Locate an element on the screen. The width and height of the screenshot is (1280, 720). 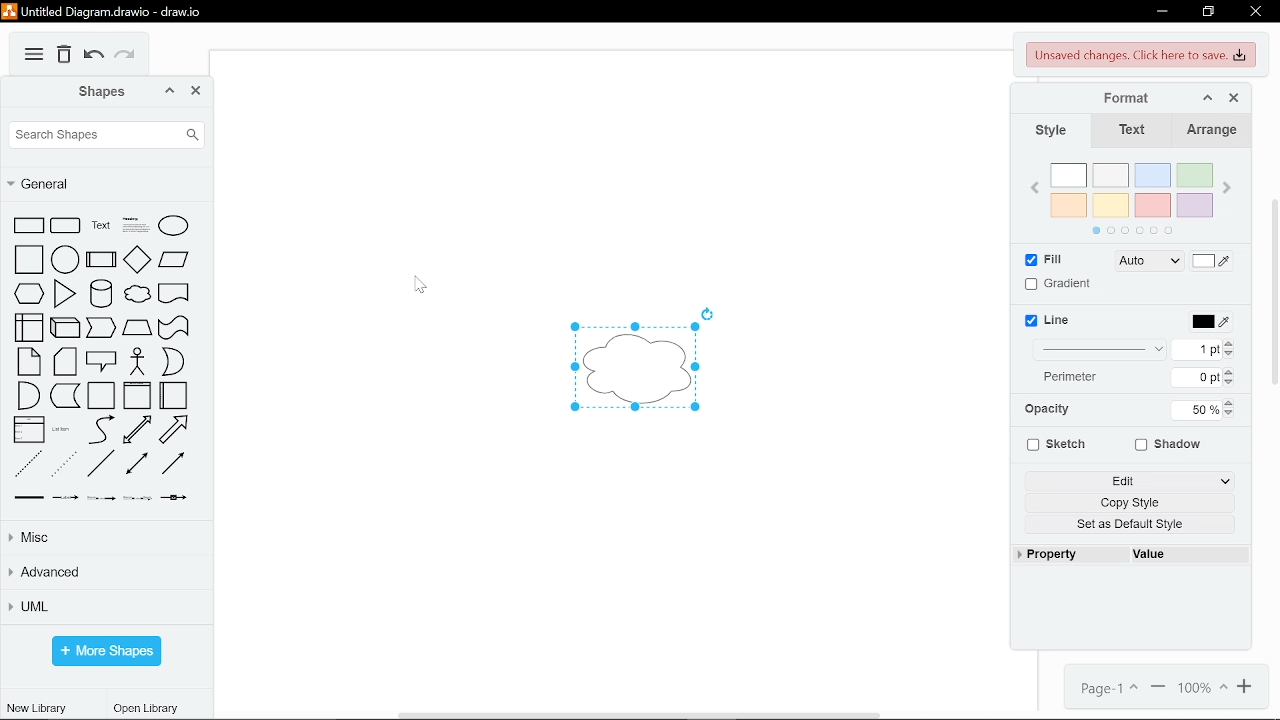
note is located at coordinates (28, 362).